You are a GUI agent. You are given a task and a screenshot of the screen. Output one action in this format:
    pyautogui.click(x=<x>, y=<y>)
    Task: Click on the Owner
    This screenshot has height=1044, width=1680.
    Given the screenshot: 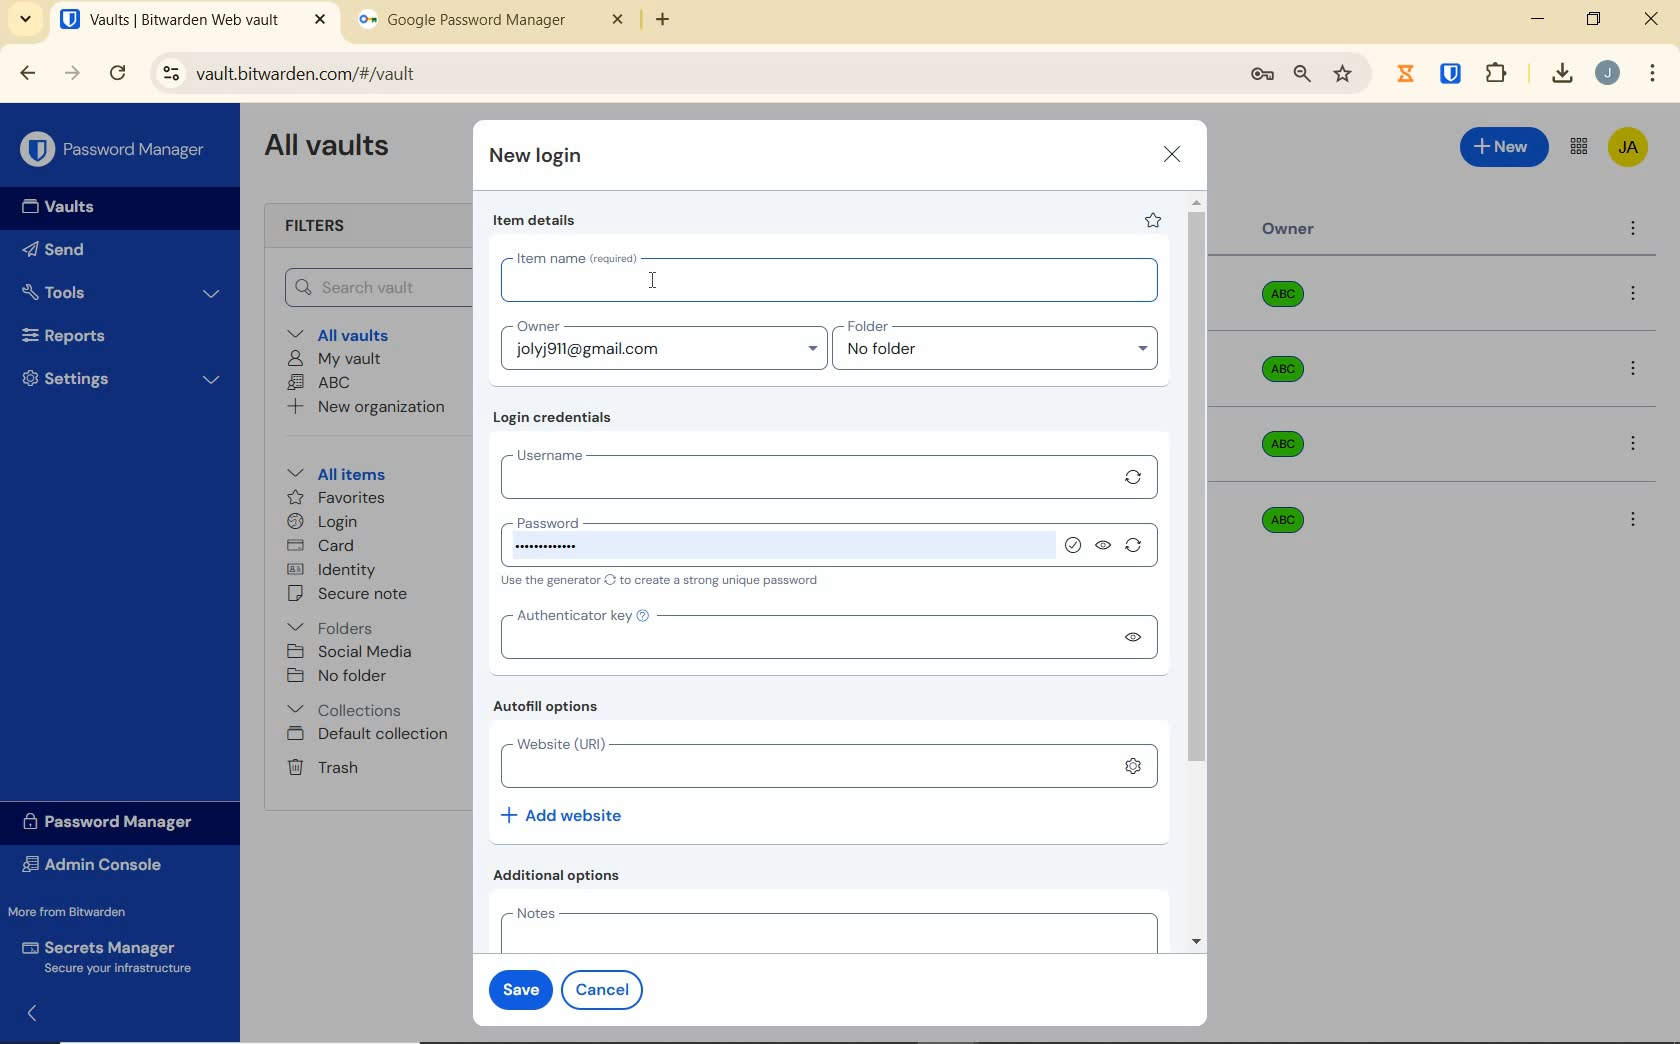 What is the action you would take?
    pyautogui.click(x=1289, y=229)
    